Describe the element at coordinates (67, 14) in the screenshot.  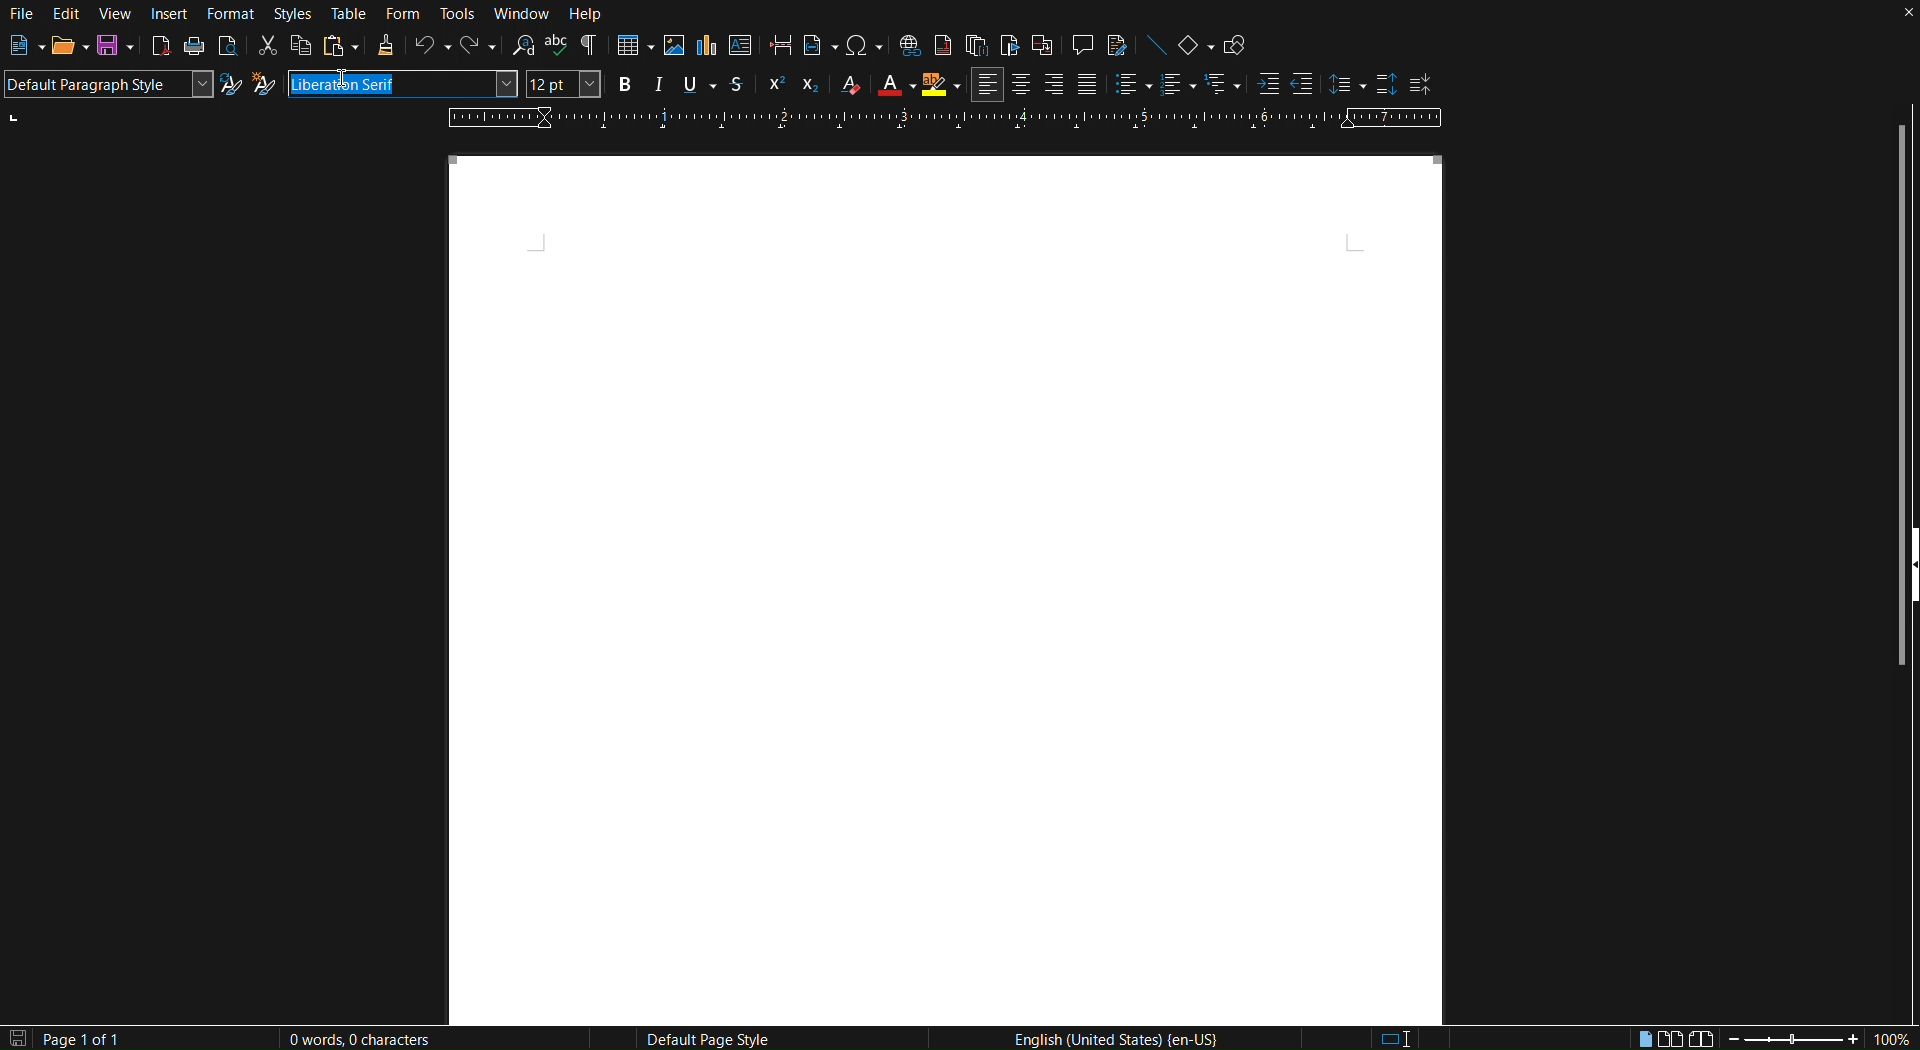
I see `Edit ` at that location.